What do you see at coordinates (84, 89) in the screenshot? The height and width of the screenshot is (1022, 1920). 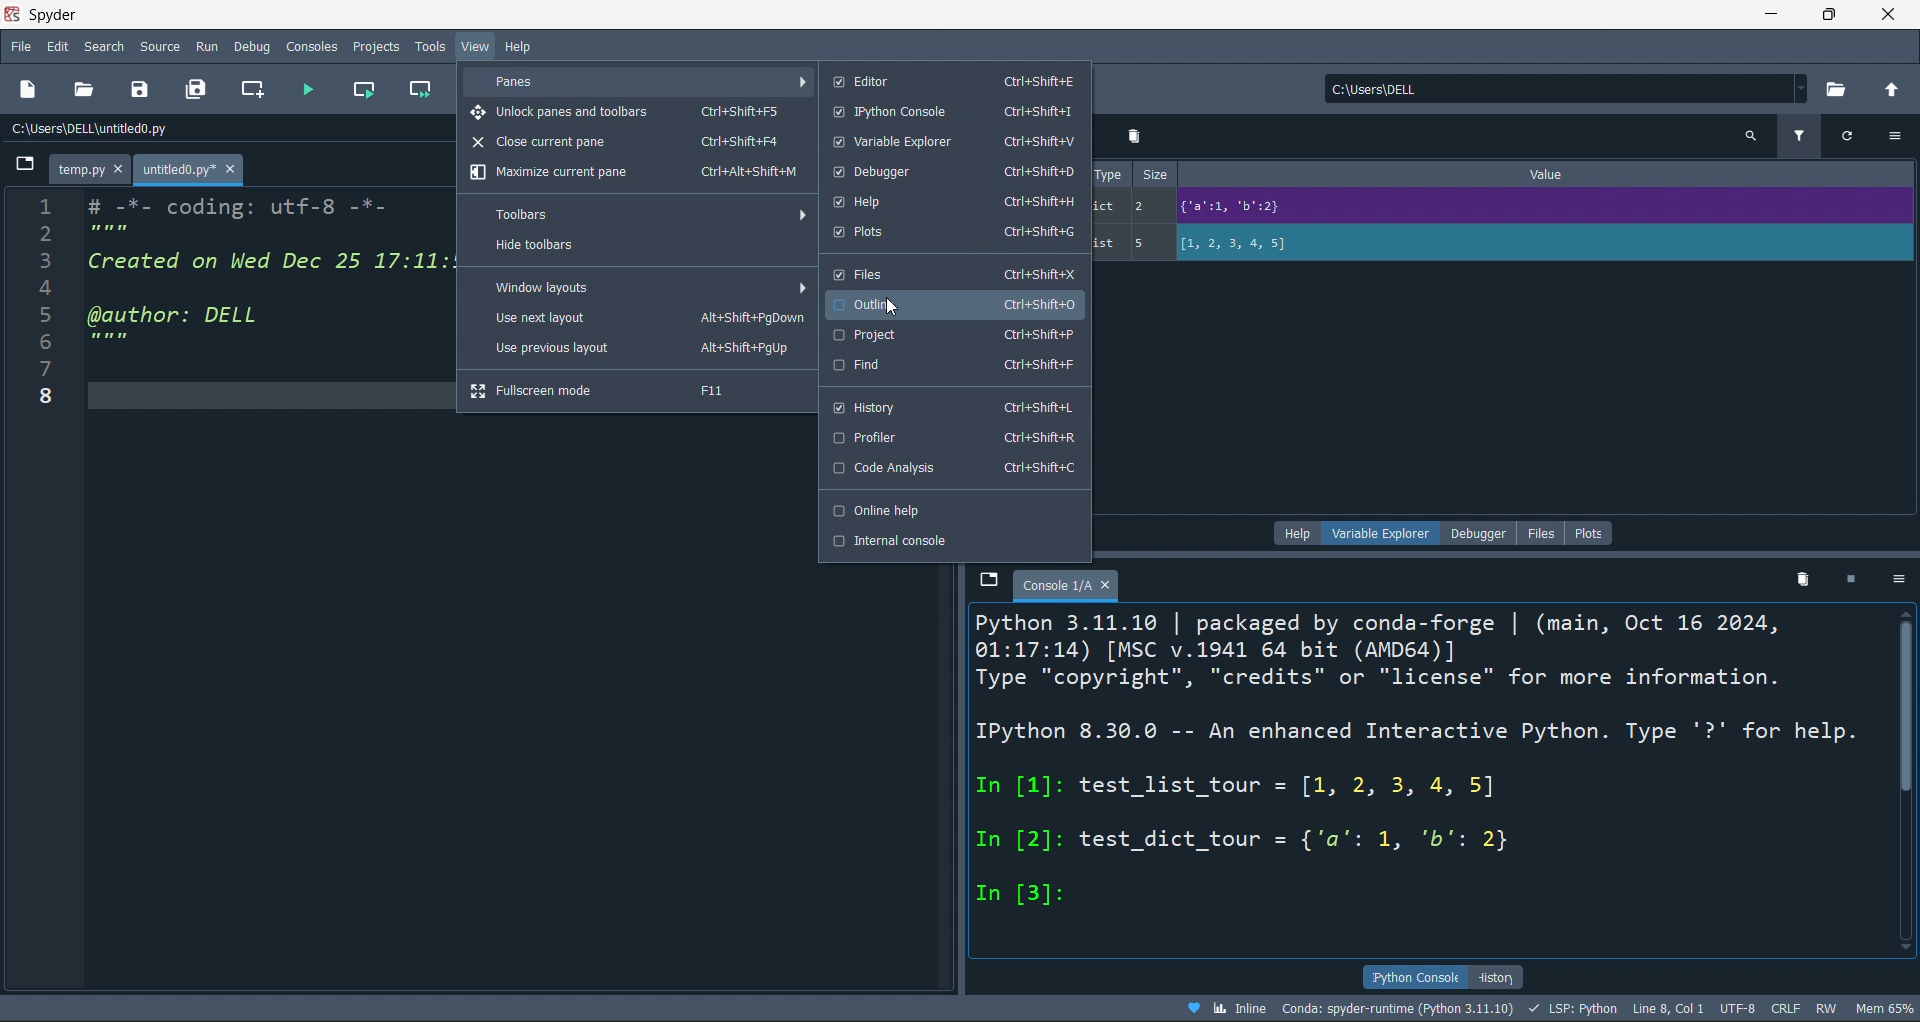 I see `open file` at bounding box center [84, 89].